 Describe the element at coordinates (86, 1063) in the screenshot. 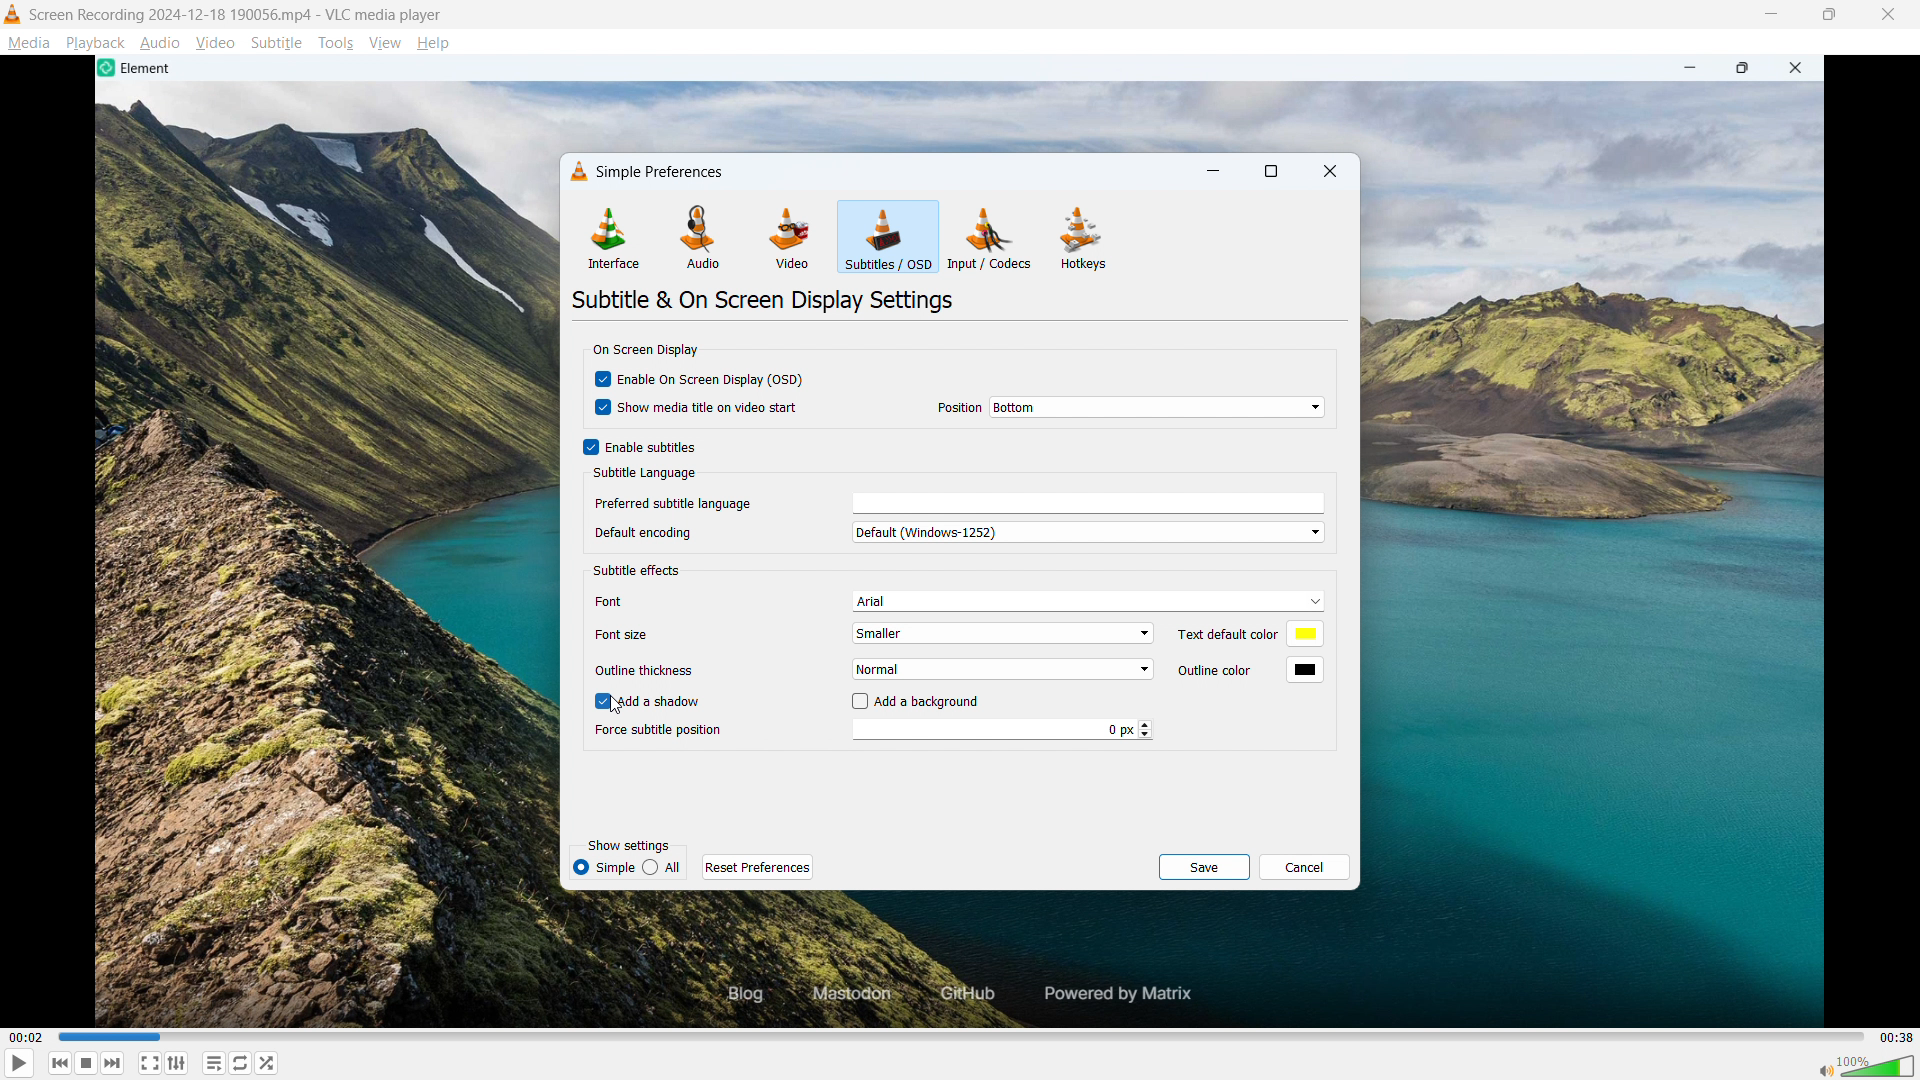

I see `Stop playing ` at that location.